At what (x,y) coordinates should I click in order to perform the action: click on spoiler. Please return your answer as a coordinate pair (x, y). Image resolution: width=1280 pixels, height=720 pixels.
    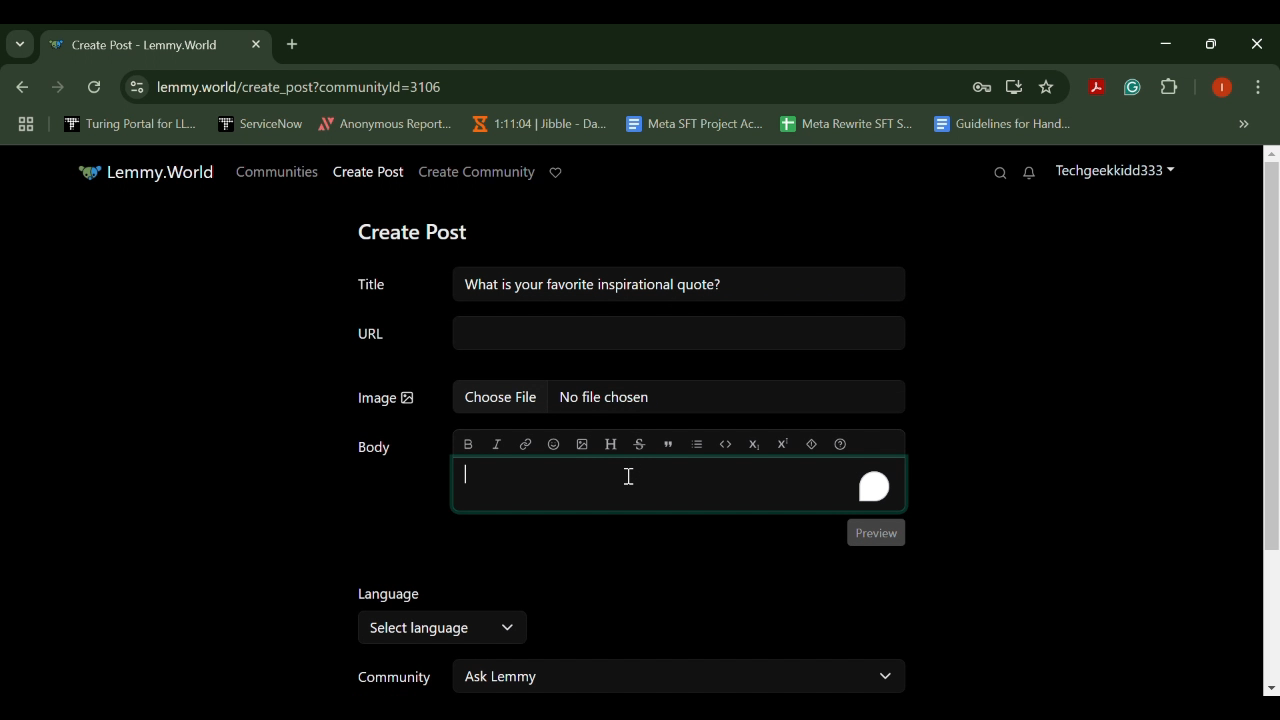
    Looking at the image, I should click on (811, 443).